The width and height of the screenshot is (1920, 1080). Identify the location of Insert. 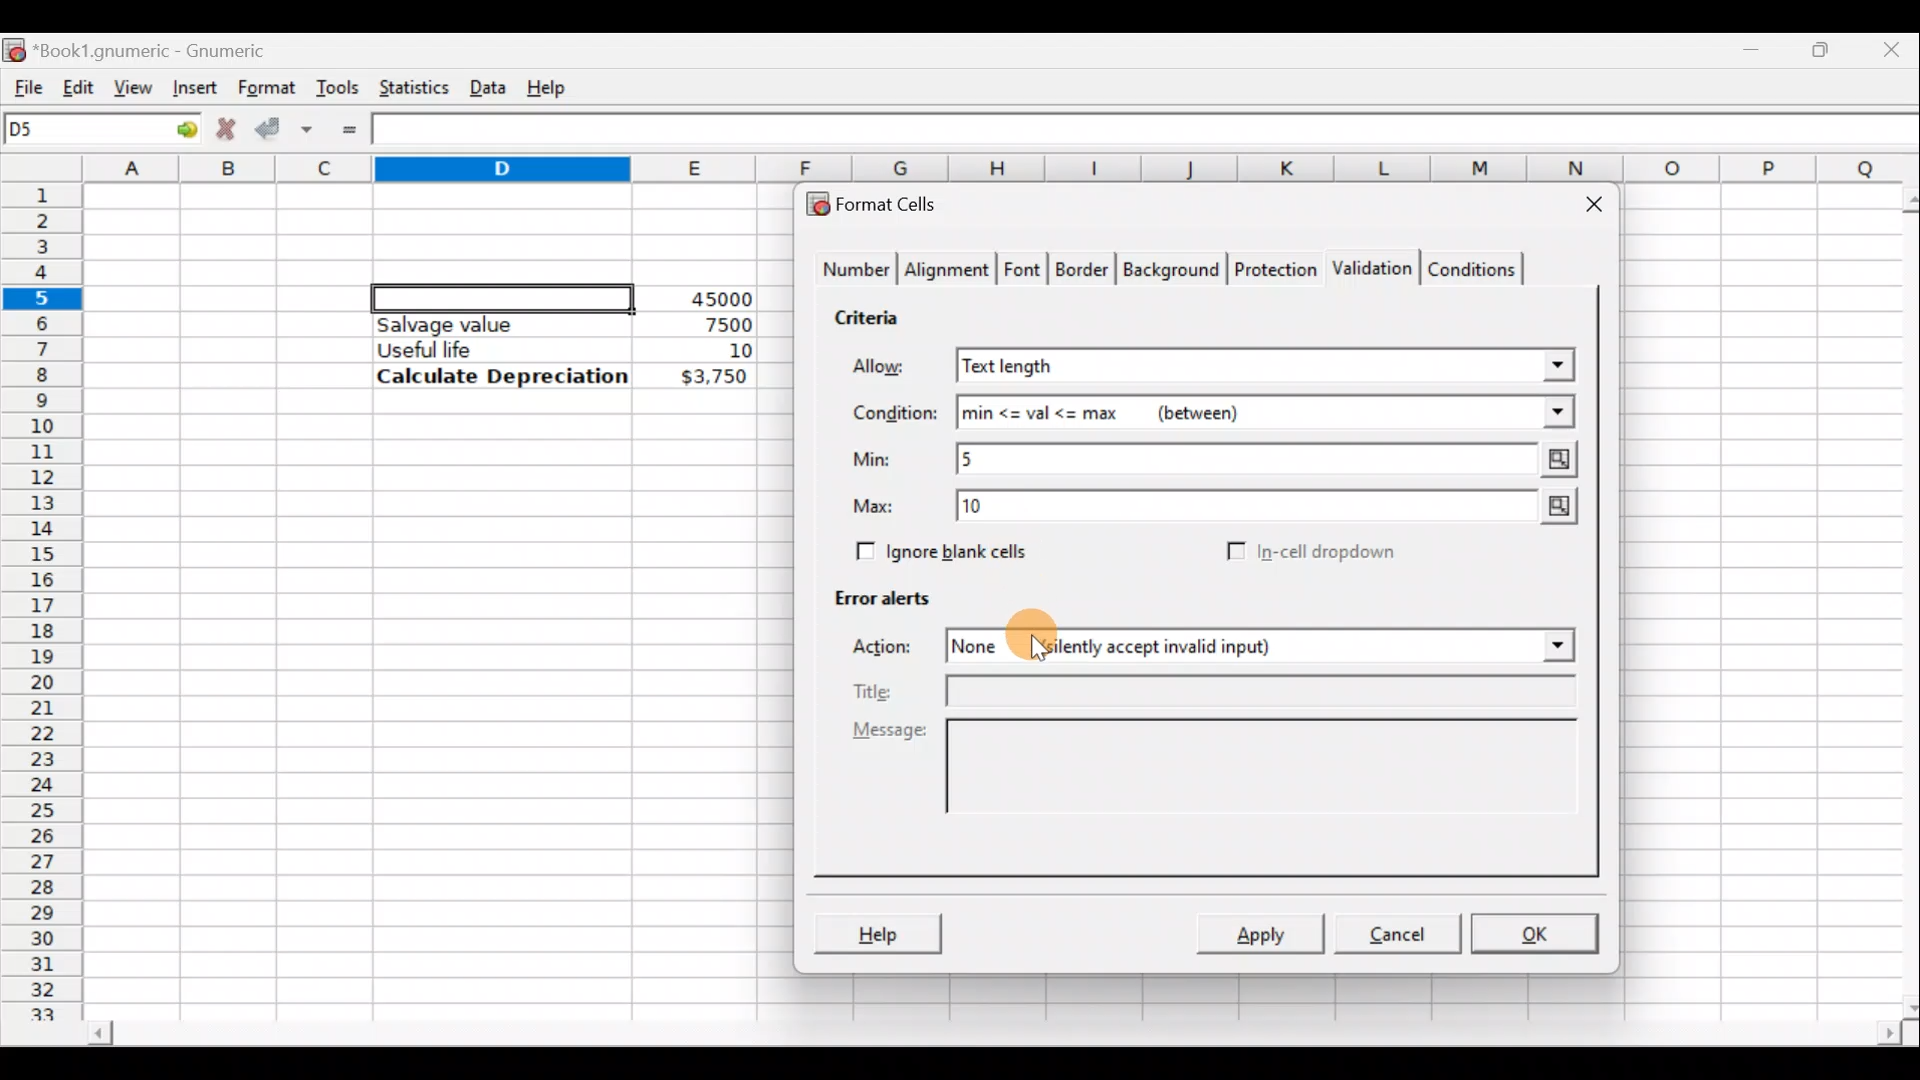
(192, 87).